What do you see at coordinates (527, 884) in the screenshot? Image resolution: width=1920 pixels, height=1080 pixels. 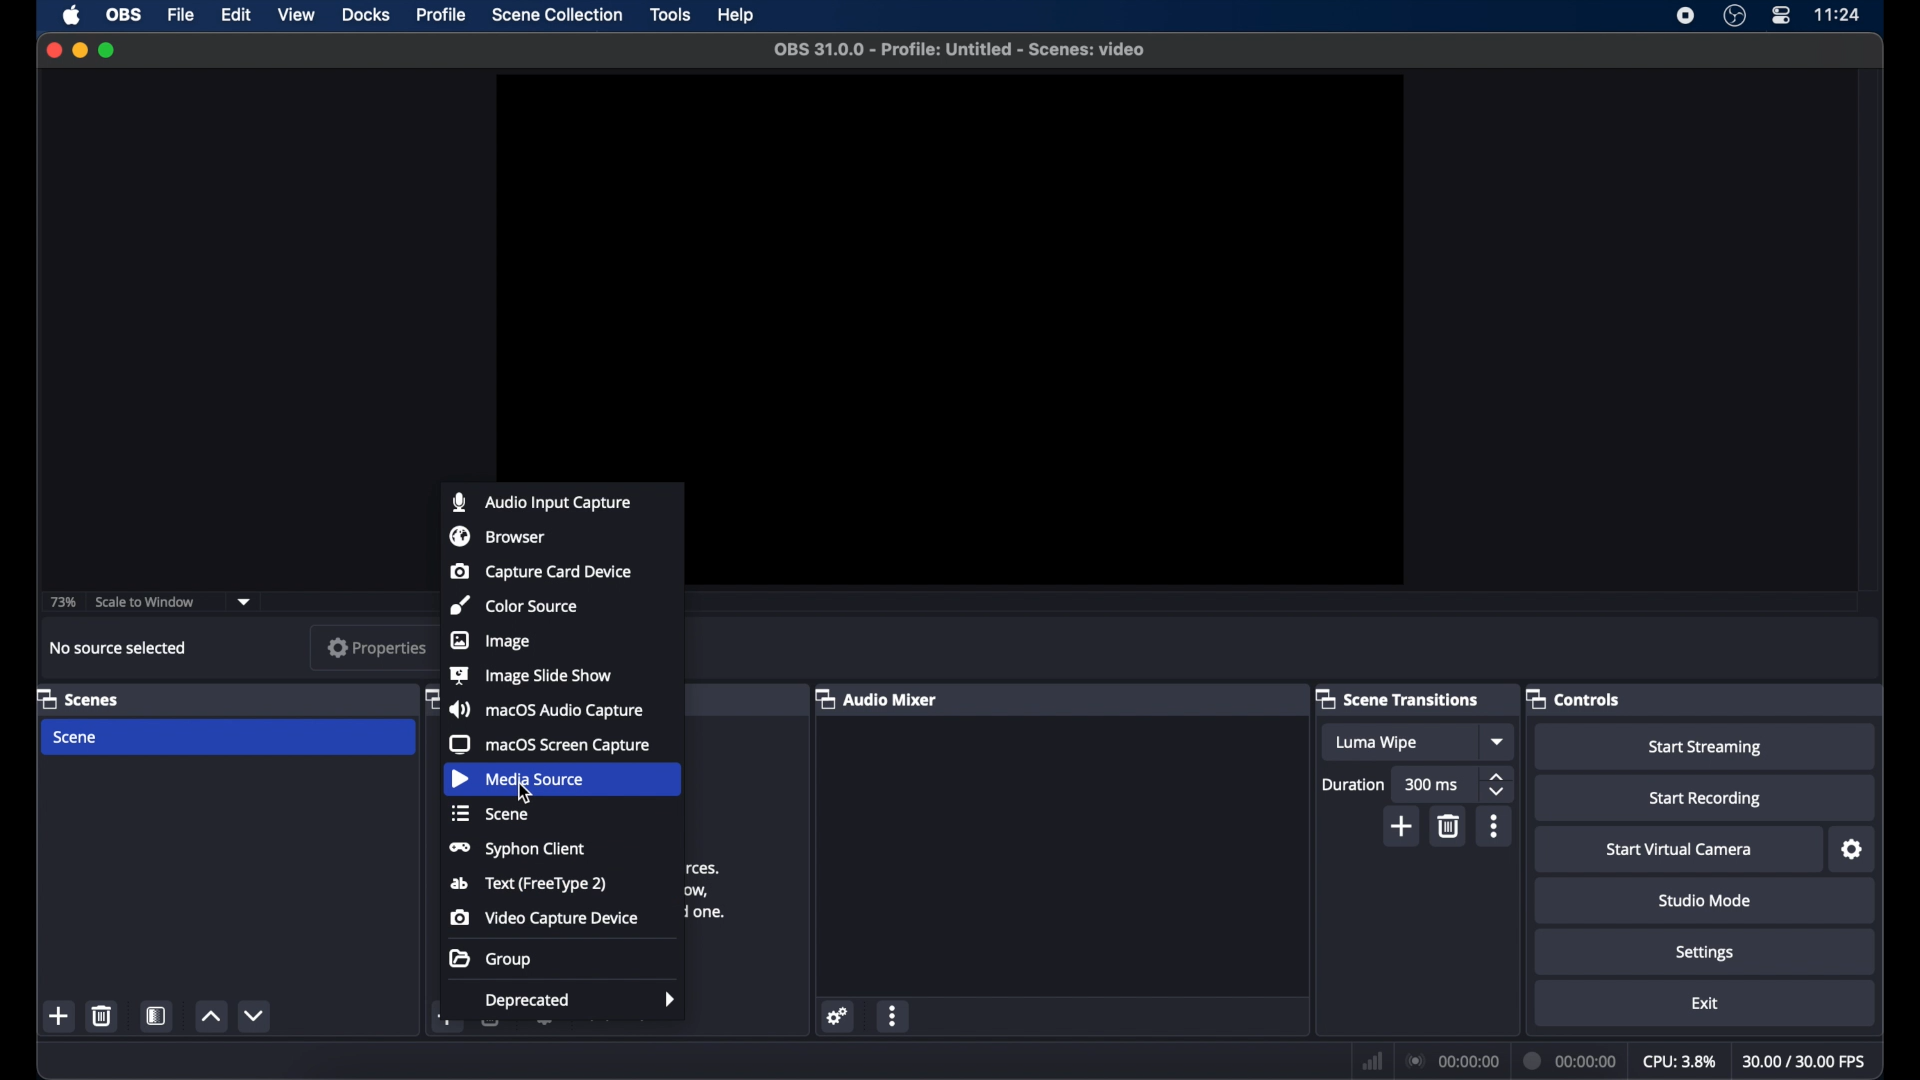 I see `text` at bounding box center [527, 884].